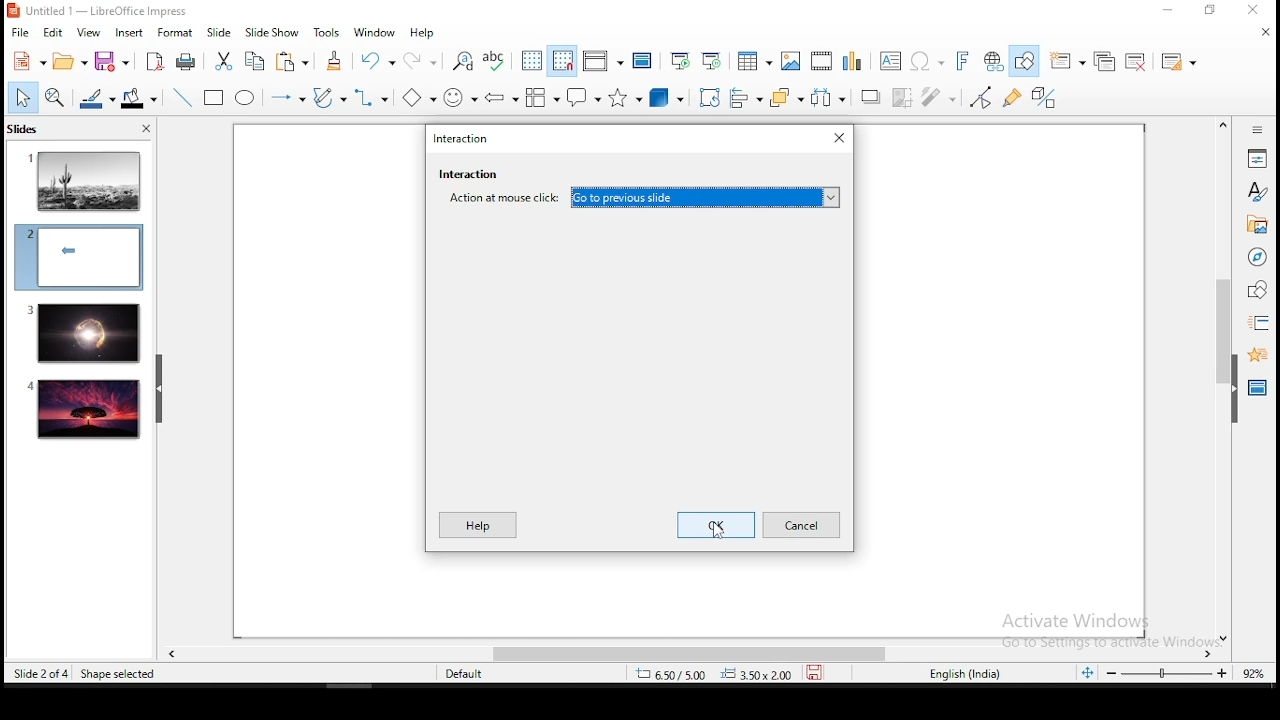  What do you see at coordinates (1046, 97) in the screenshot?
I see `toggle extrusiuon` at bounding box center [1046, 97].